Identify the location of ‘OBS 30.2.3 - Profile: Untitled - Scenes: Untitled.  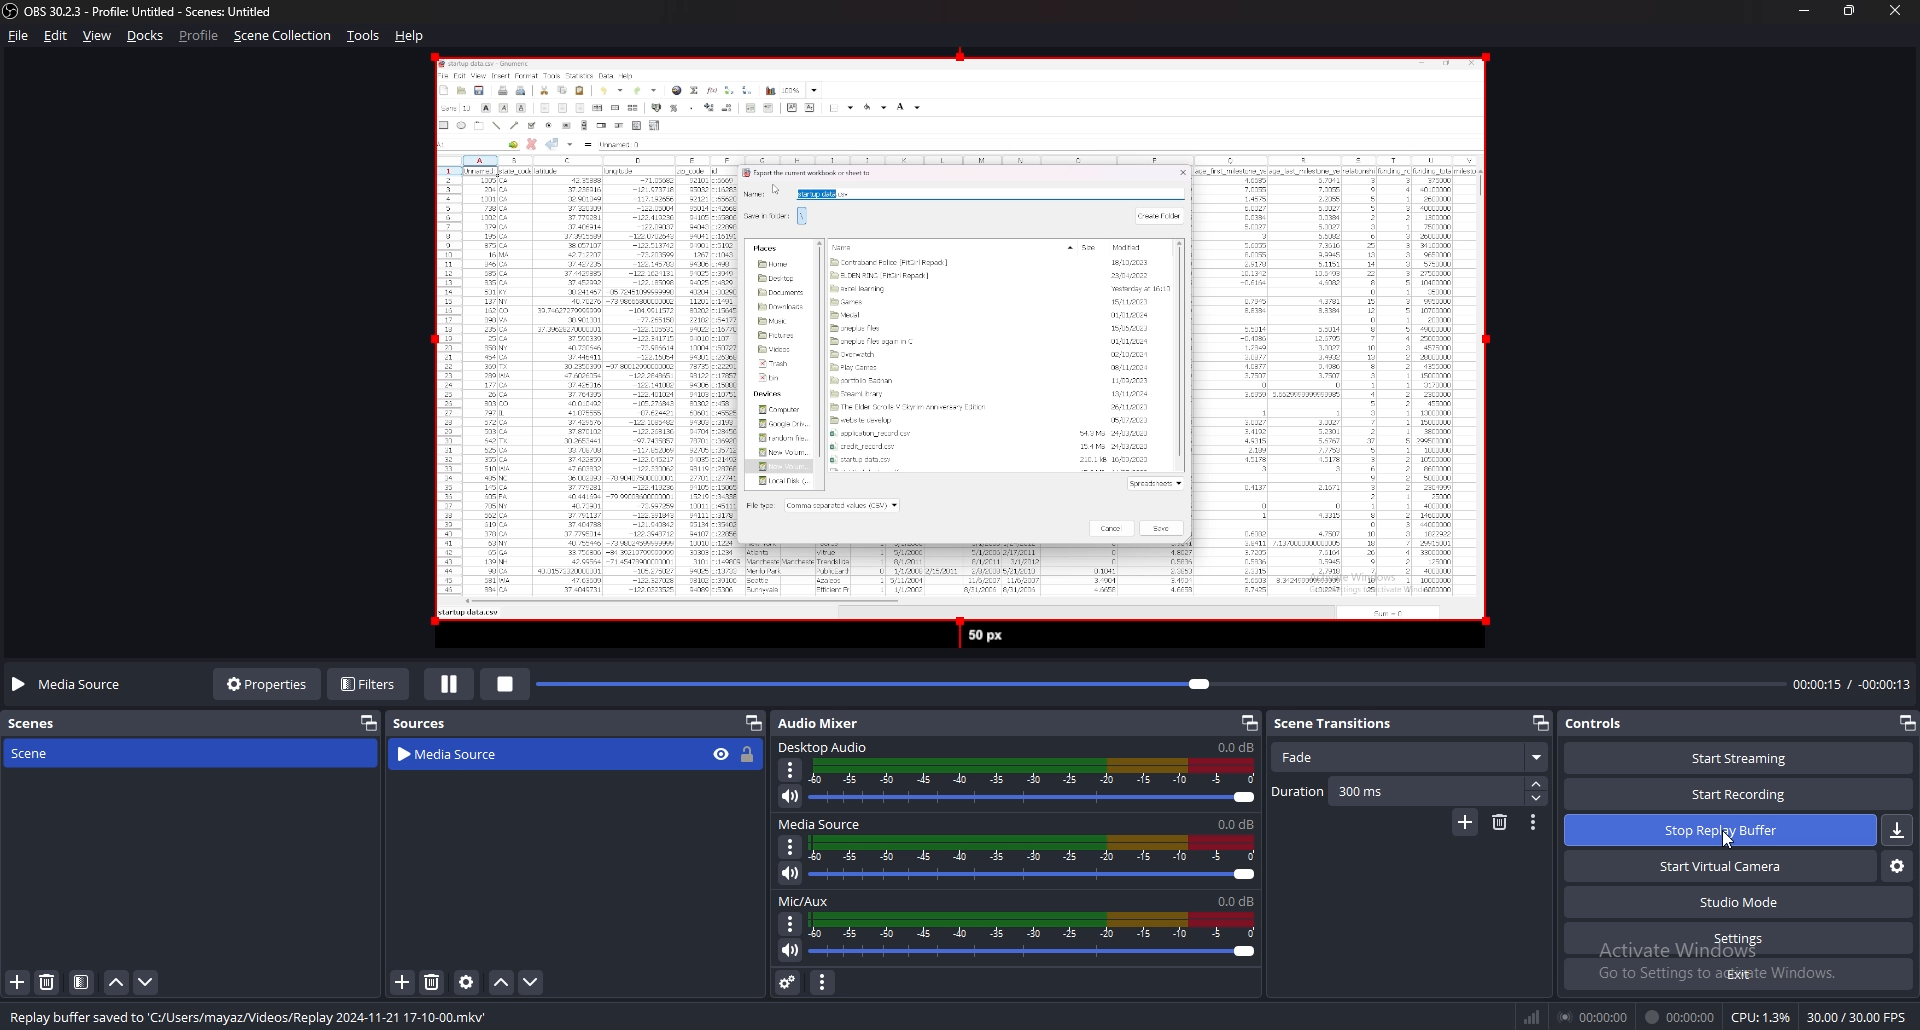
(156, 11).